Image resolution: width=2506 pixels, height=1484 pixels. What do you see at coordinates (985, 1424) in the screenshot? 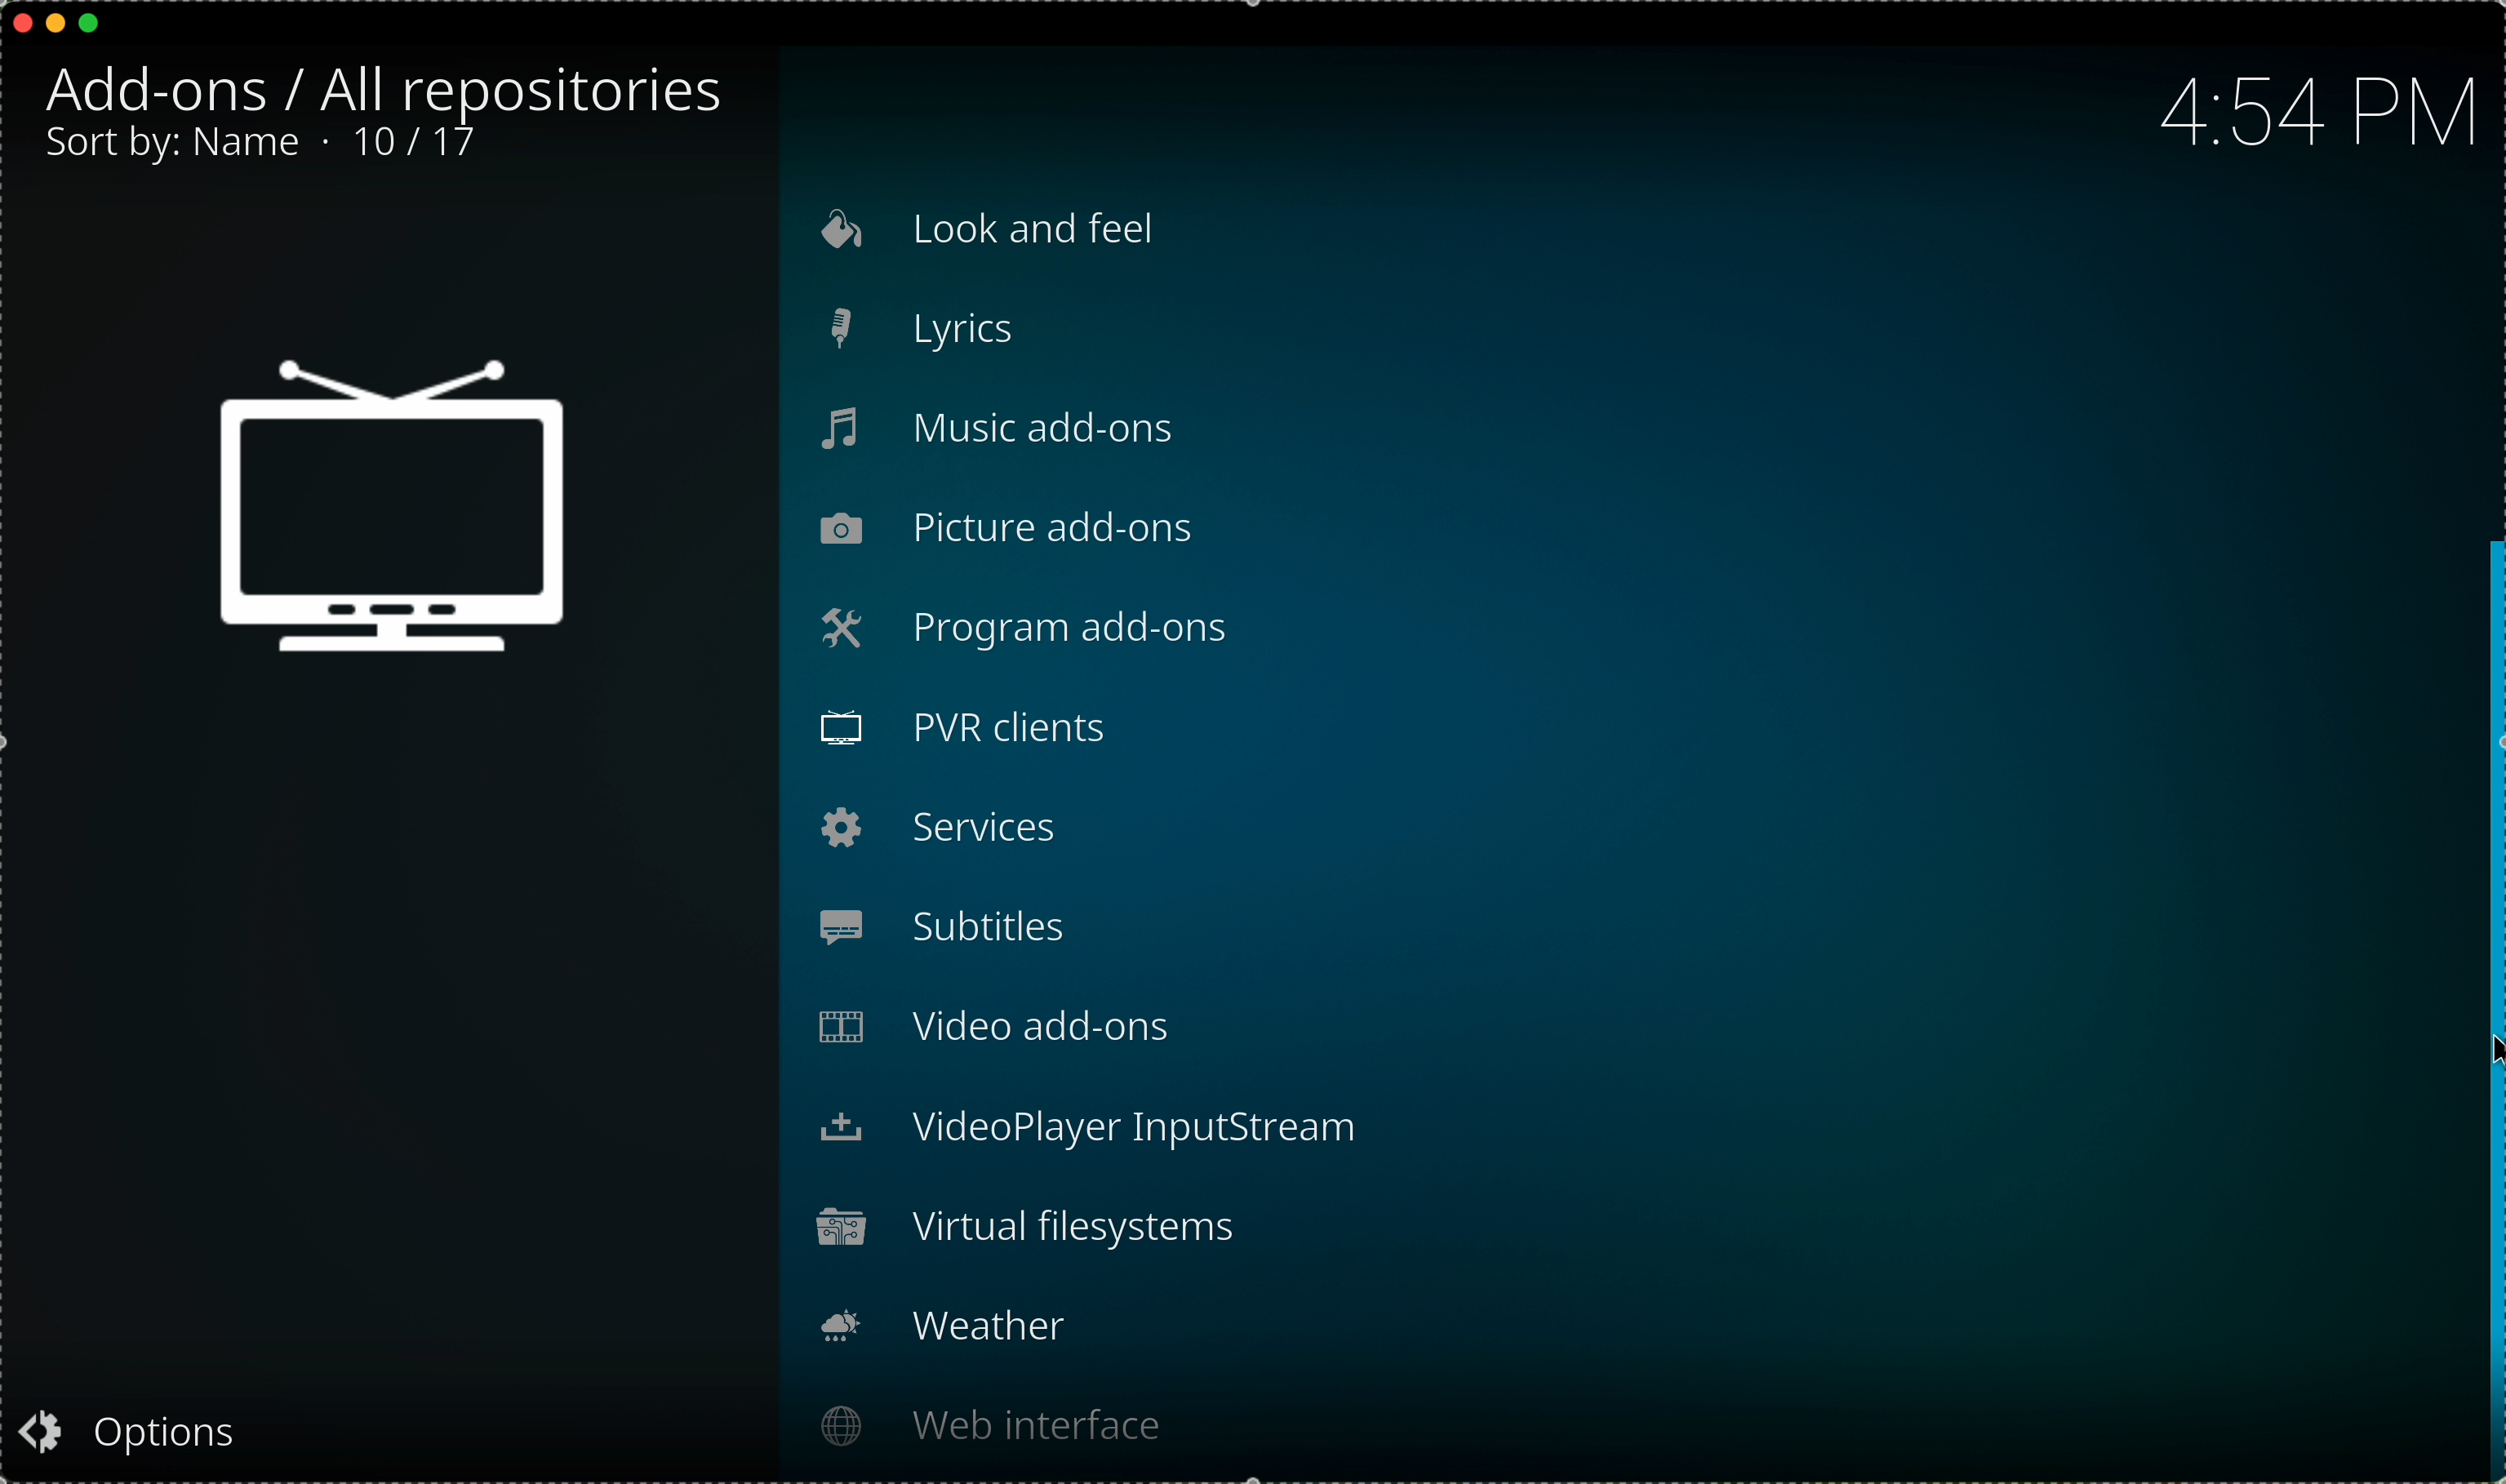
I see `web interface` at bounding box center [985, 1424].